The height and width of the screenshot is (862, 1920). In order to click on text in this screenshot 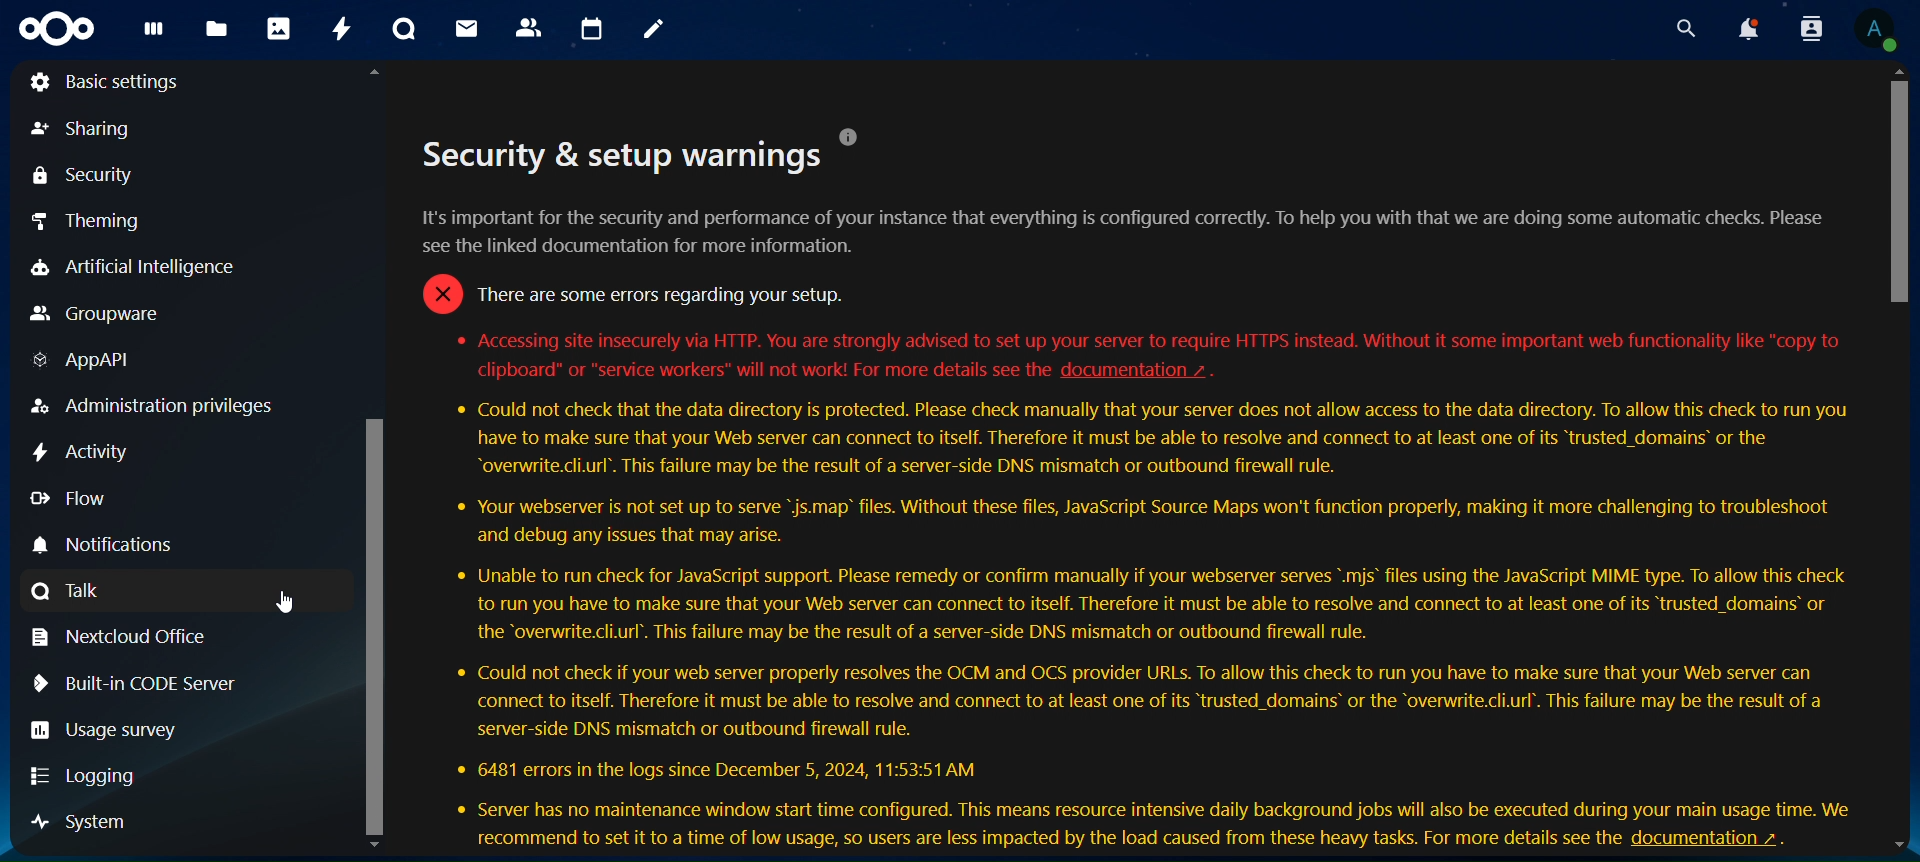, I will do `click(759, 371)`.